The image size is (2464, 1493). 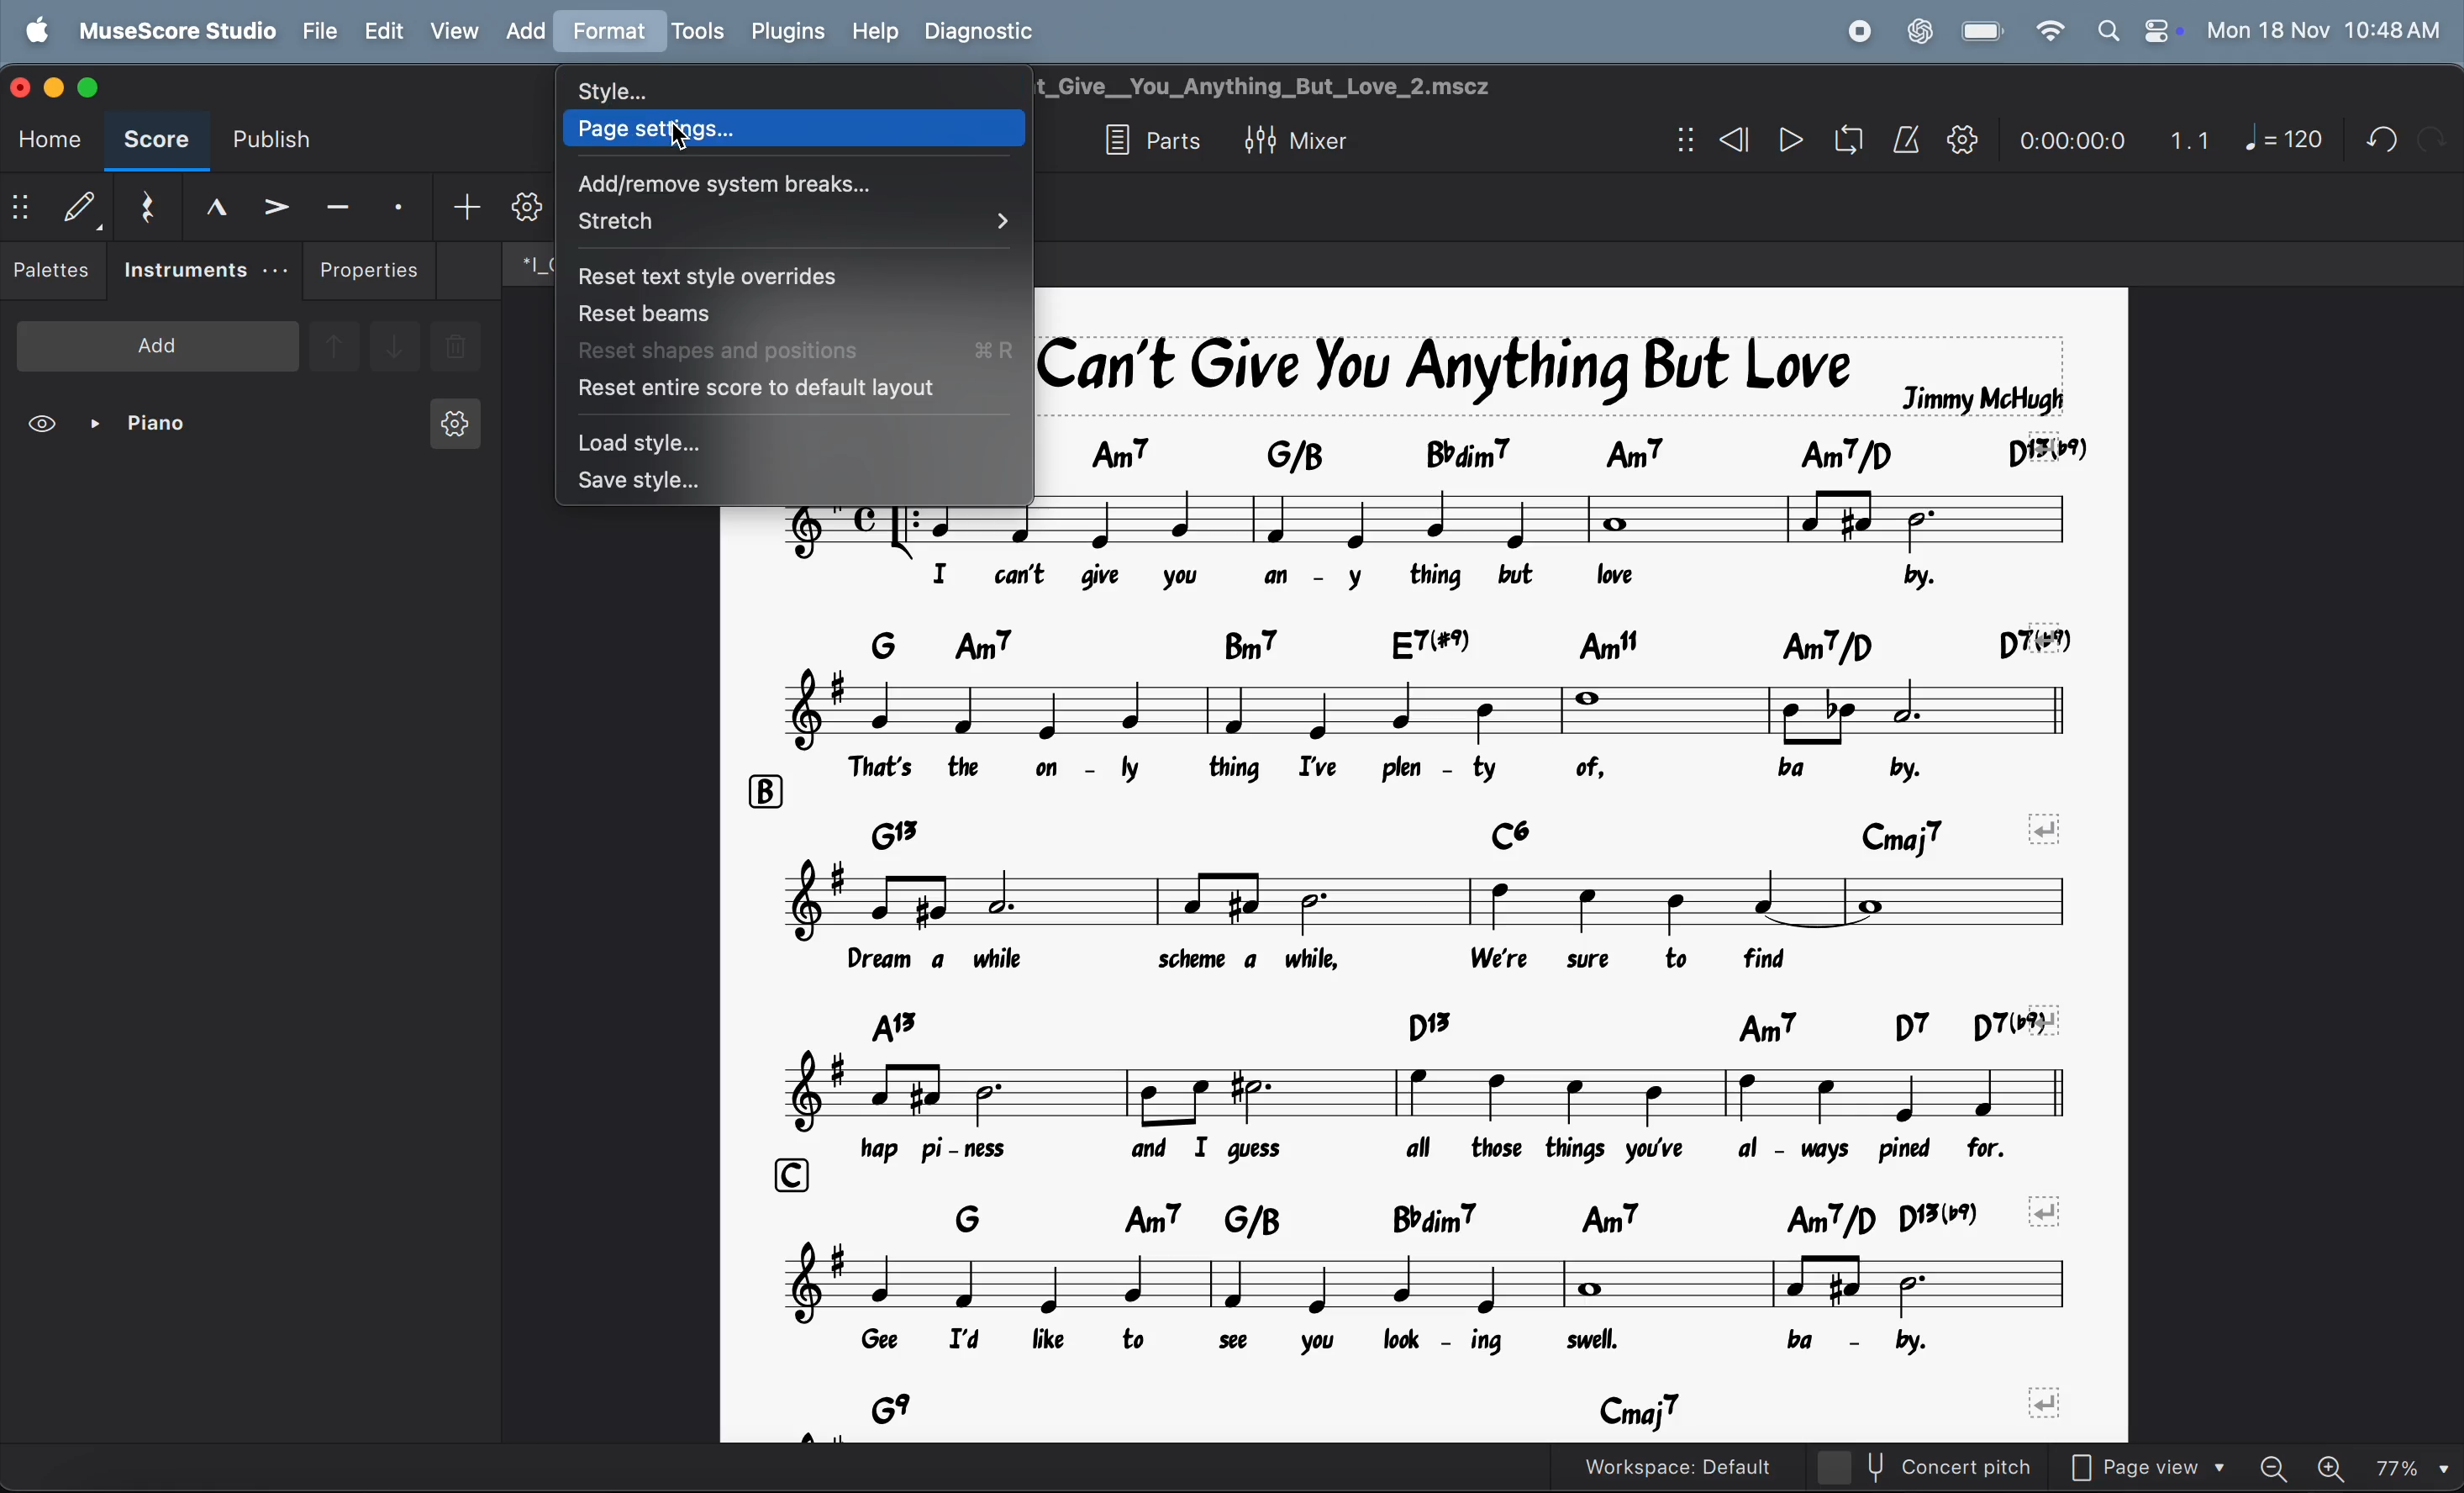 I want to click on accent, so click(x=275, y=205).